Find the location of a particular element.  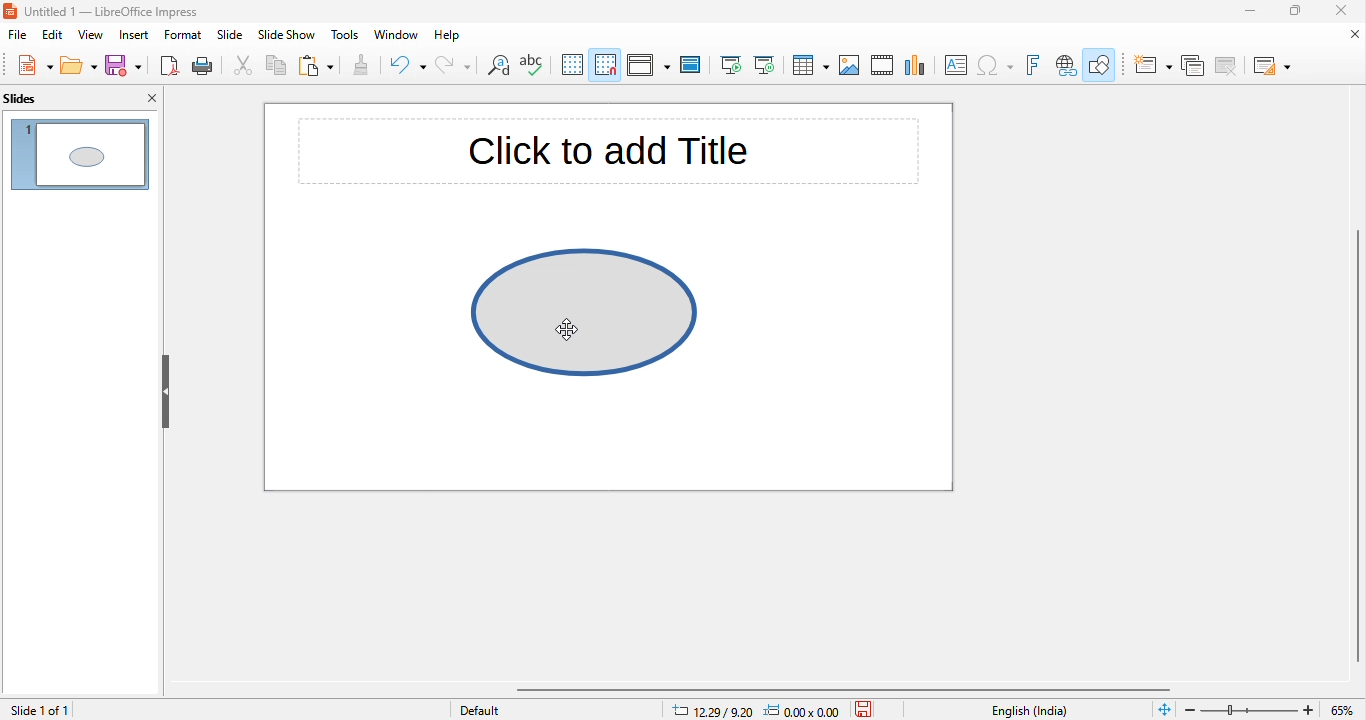

slides is located at coordinates (25, 100).